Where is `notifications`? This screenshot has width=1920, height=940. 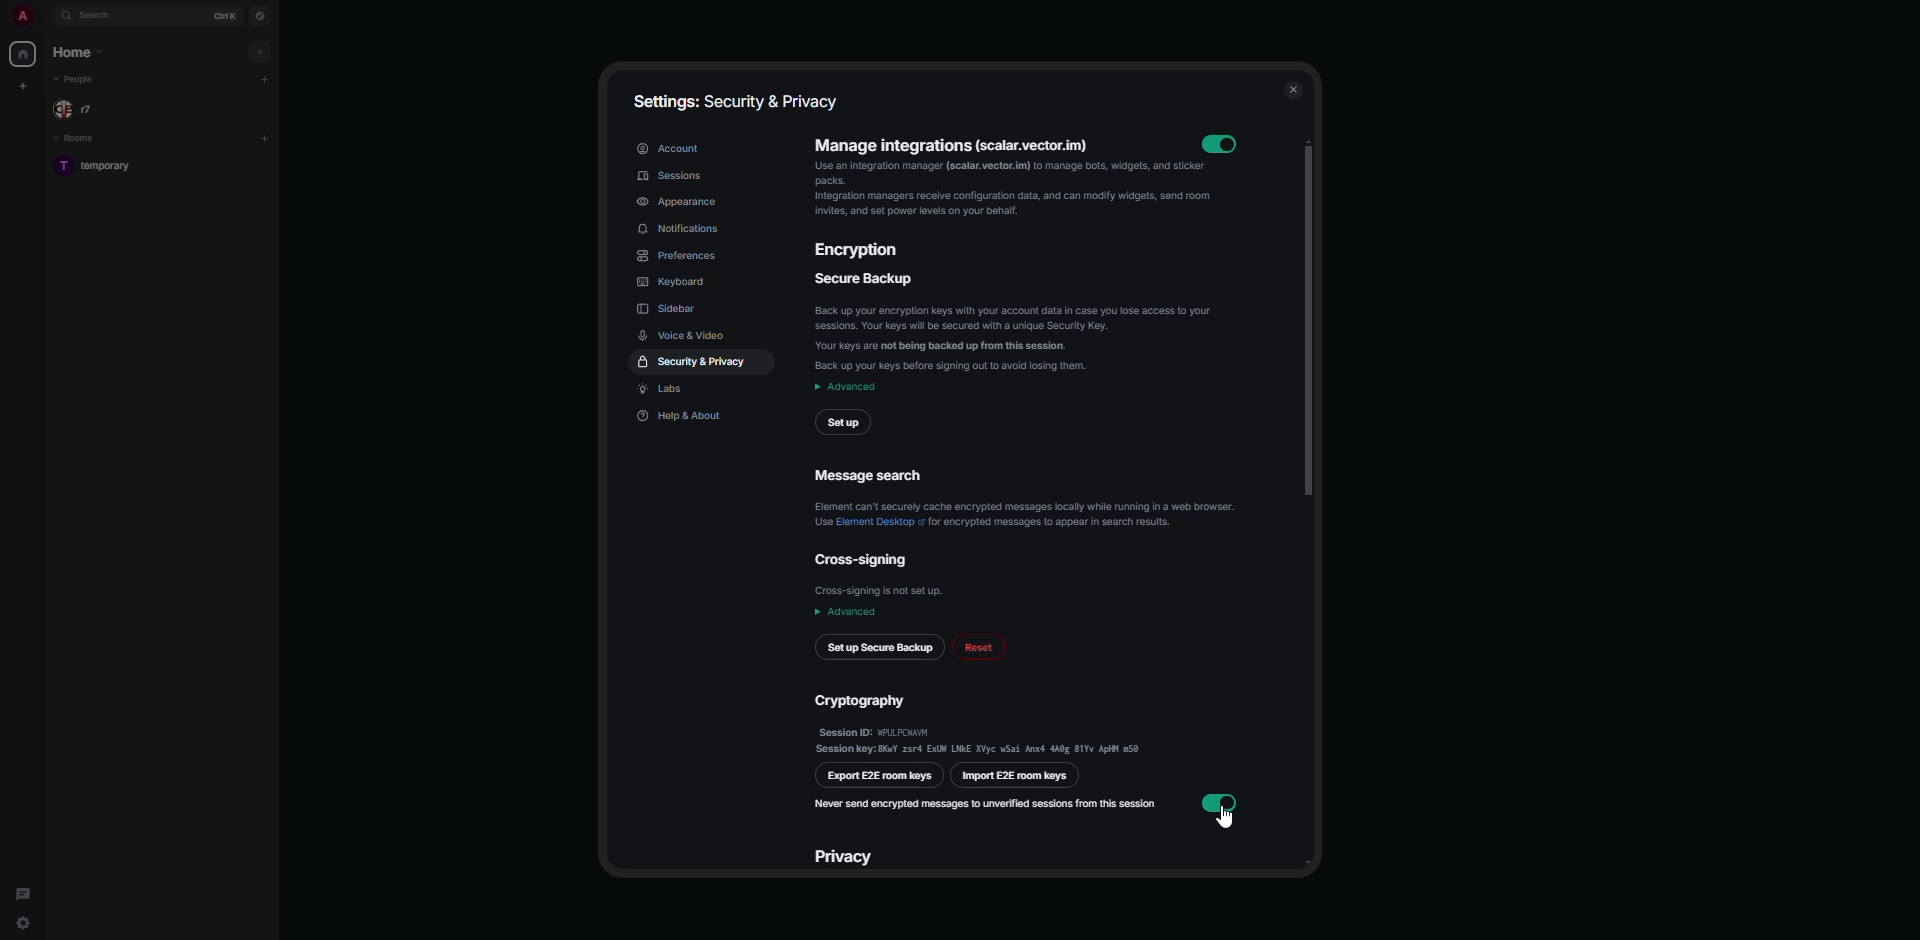
notifications is located at coordinates (681, 231).